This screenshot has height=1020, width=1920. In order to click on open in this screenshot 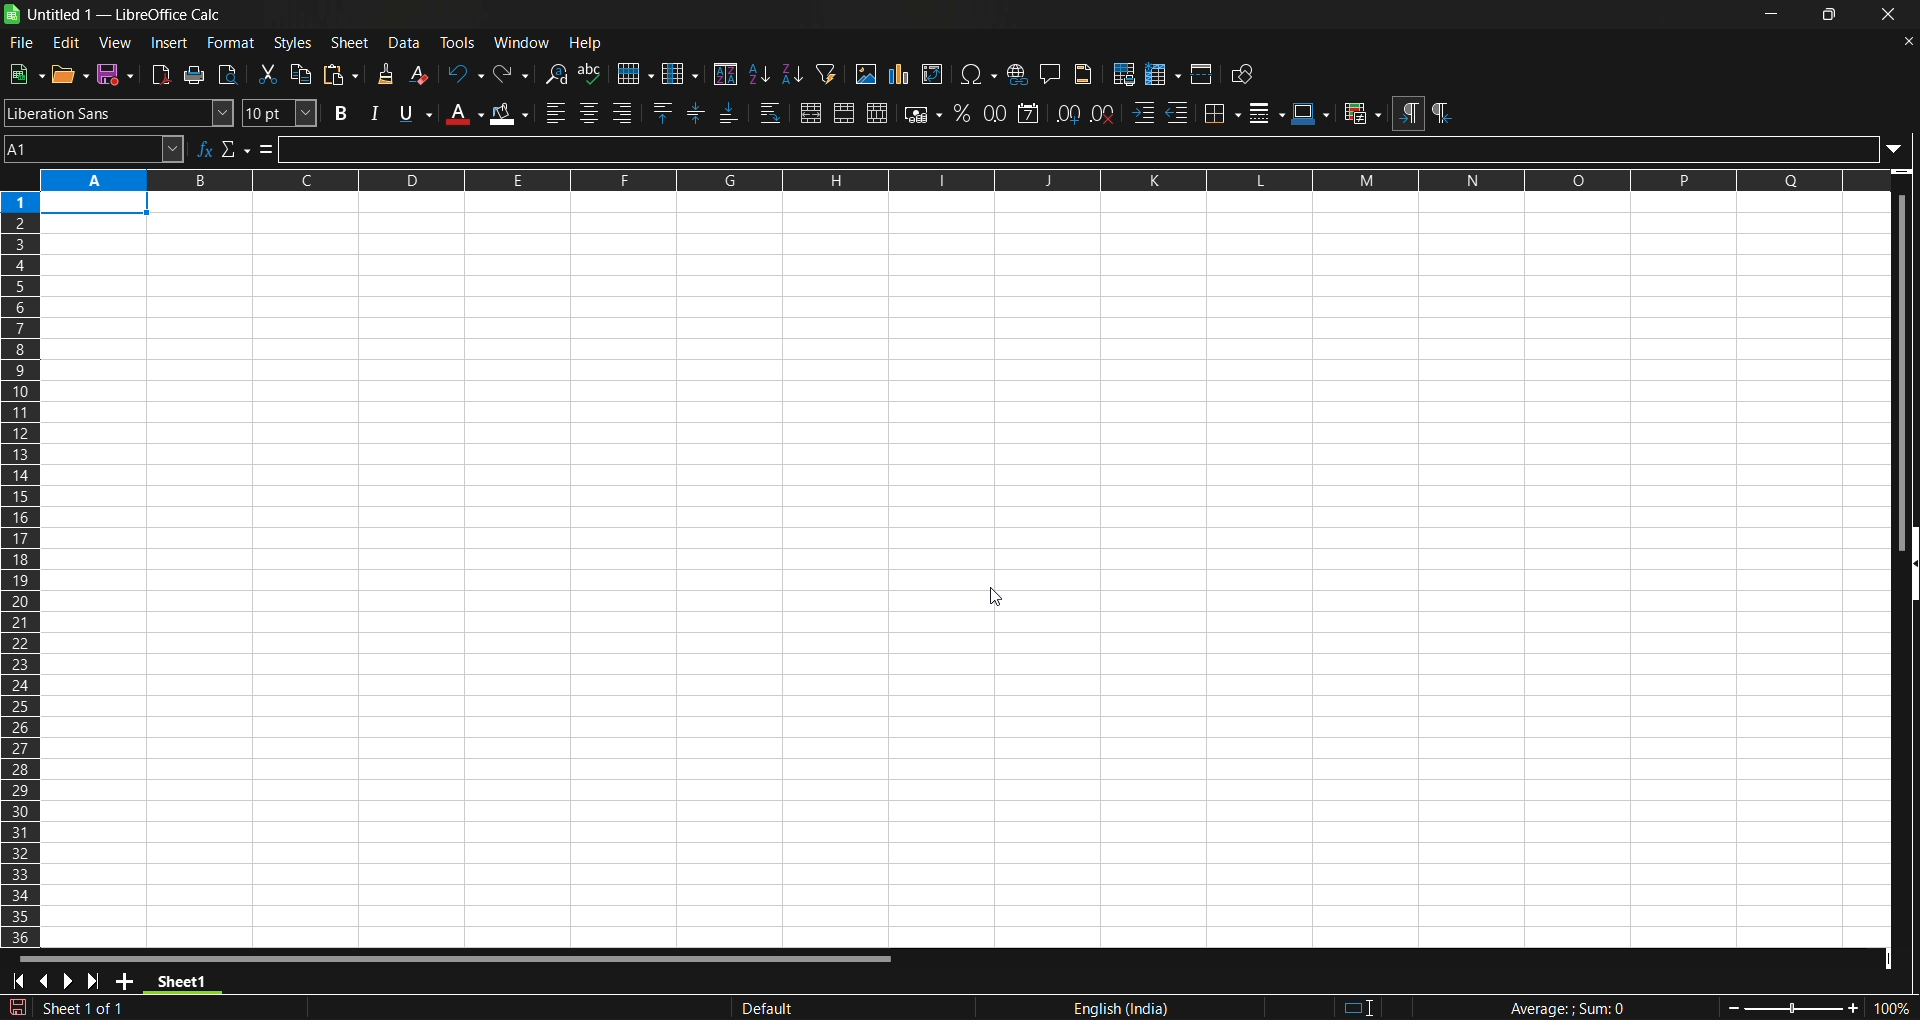, I will do `click(68, 73)`.